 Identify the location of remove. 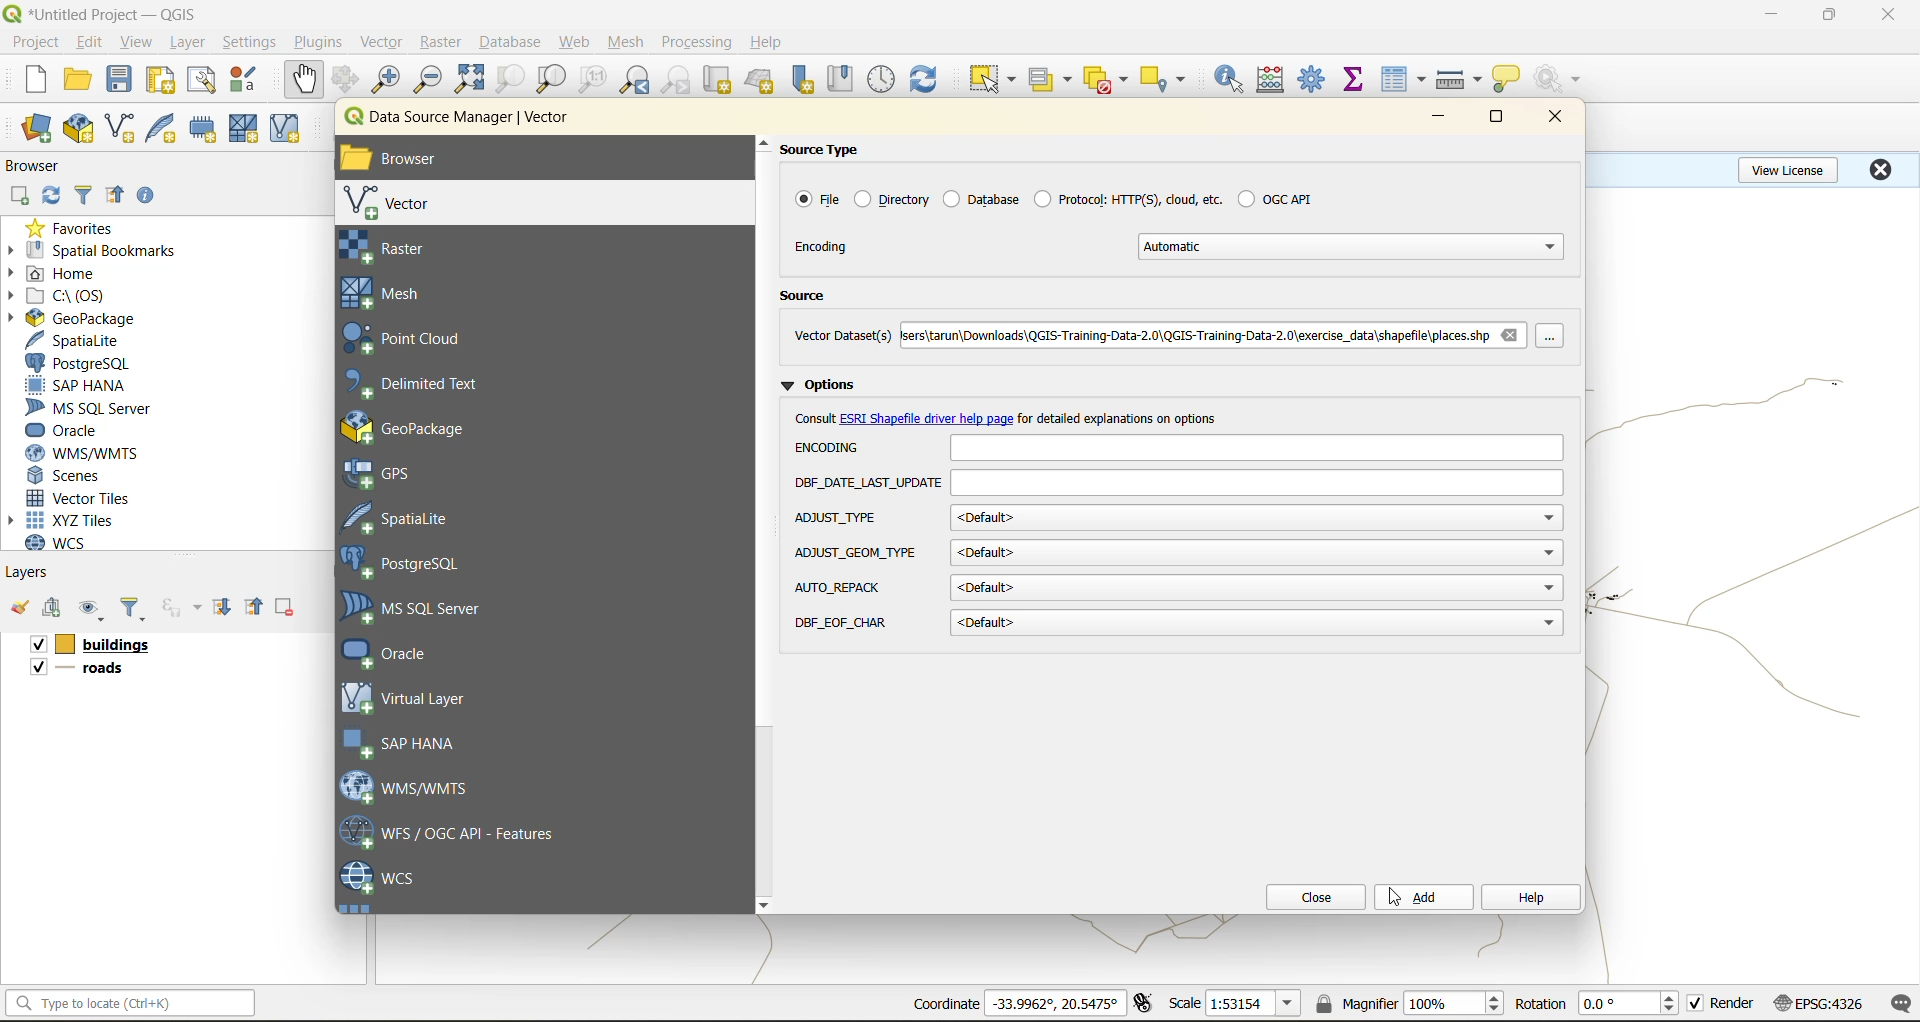
(1509, 334).